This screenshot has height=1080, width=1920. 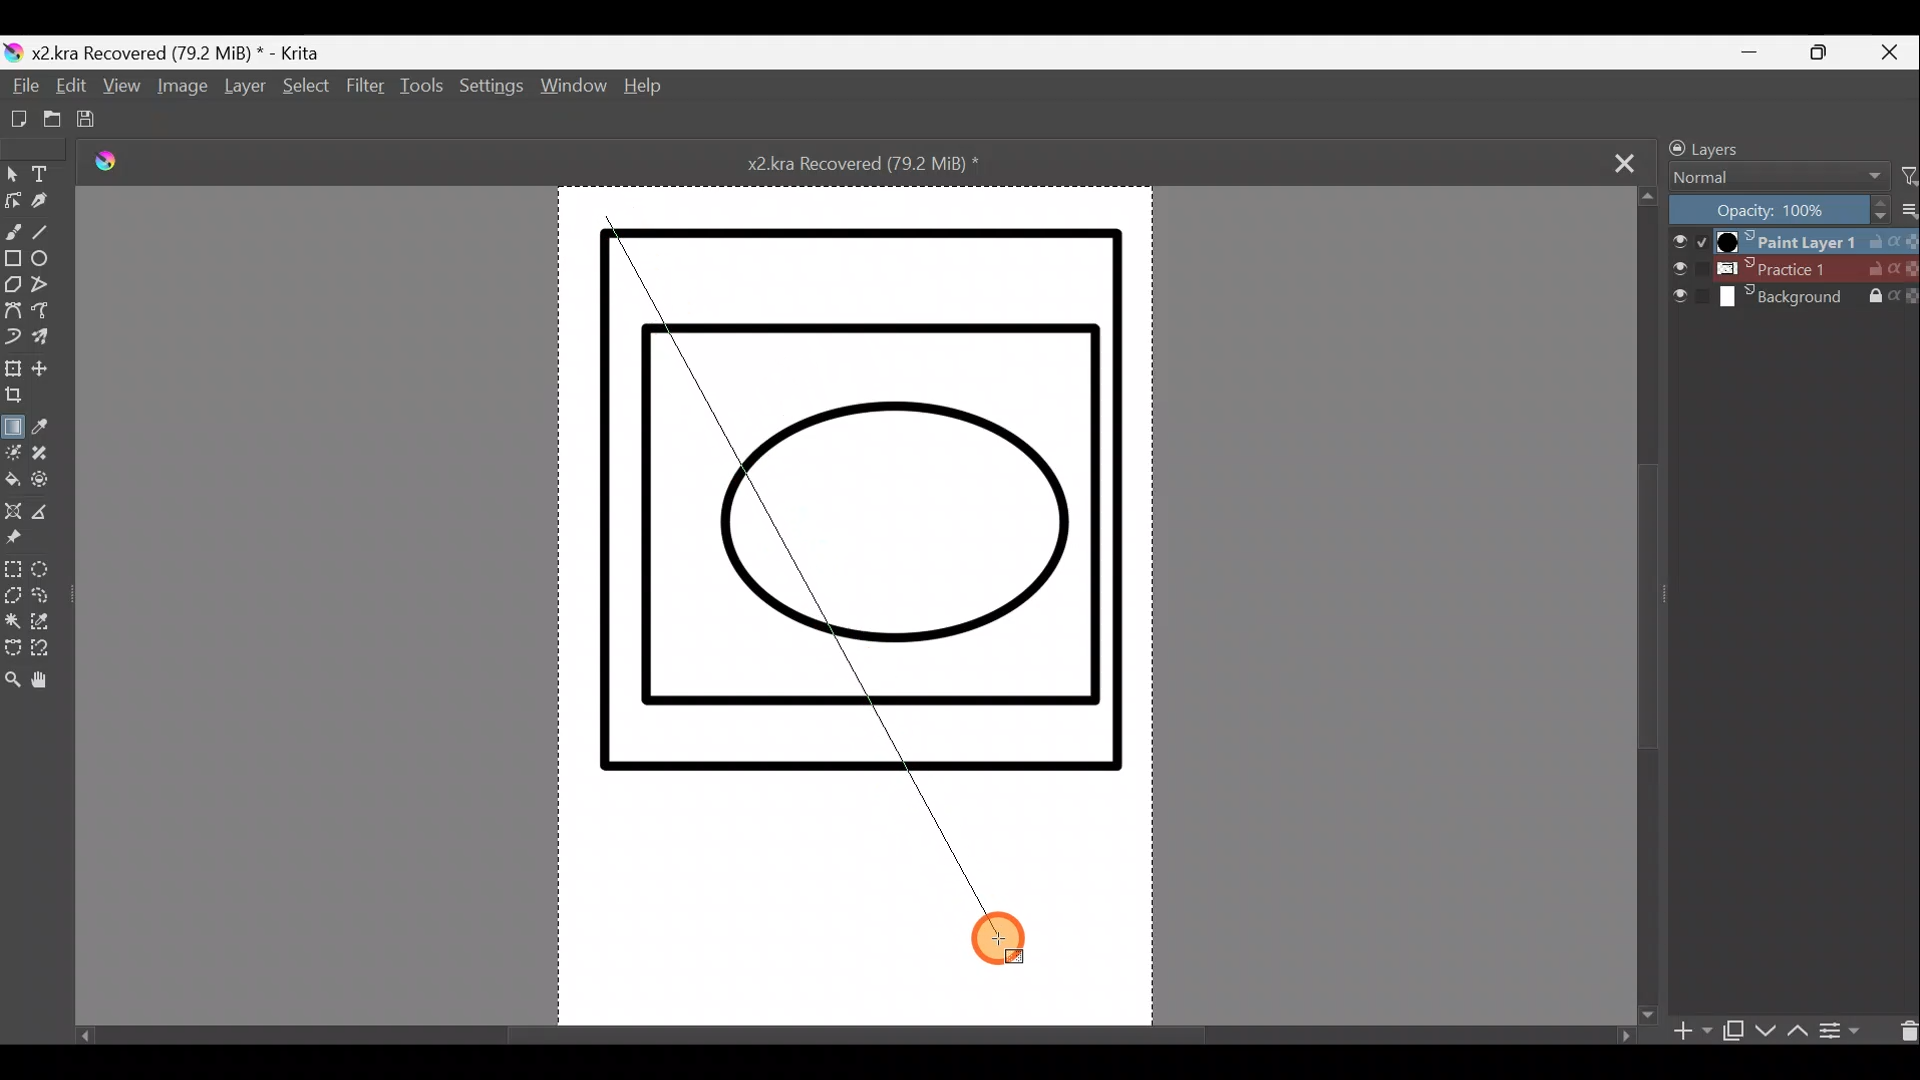 What do you see at coordinates (47, 339) in the screenshot?
I see `Multibrush tool` at bounding box center [47, 339].